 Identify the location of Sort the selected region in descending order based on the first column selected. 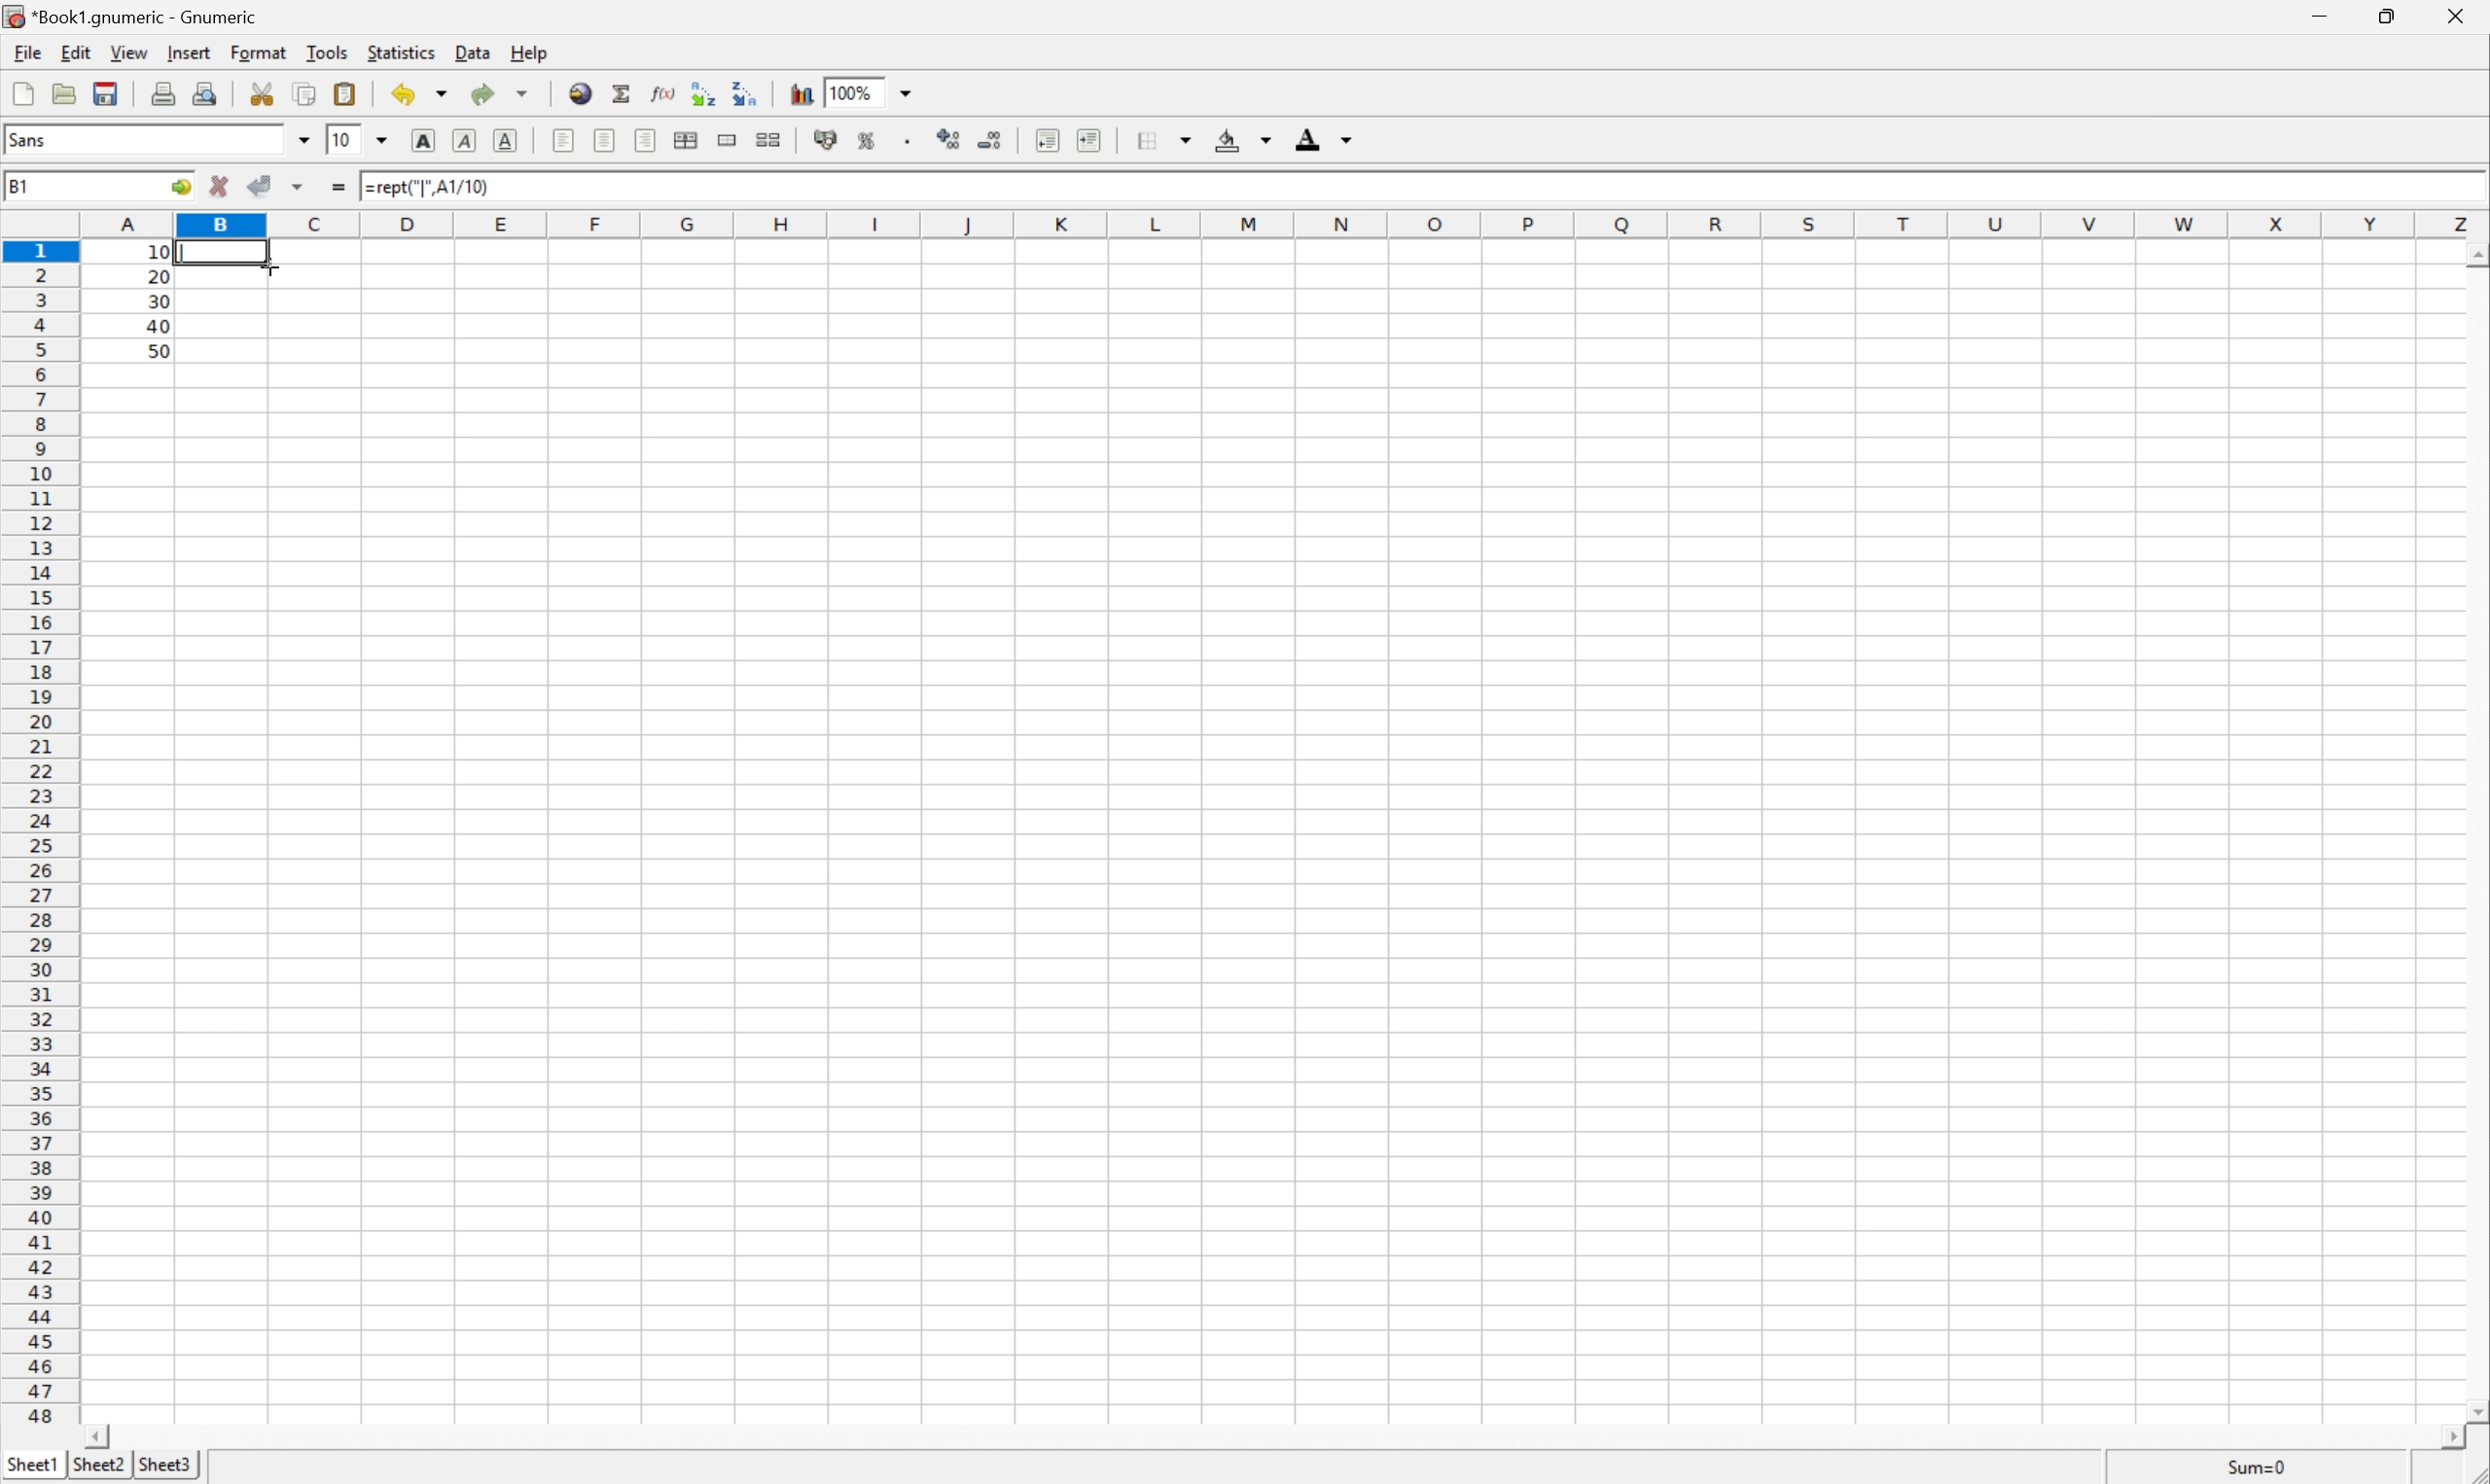
(746, 92).